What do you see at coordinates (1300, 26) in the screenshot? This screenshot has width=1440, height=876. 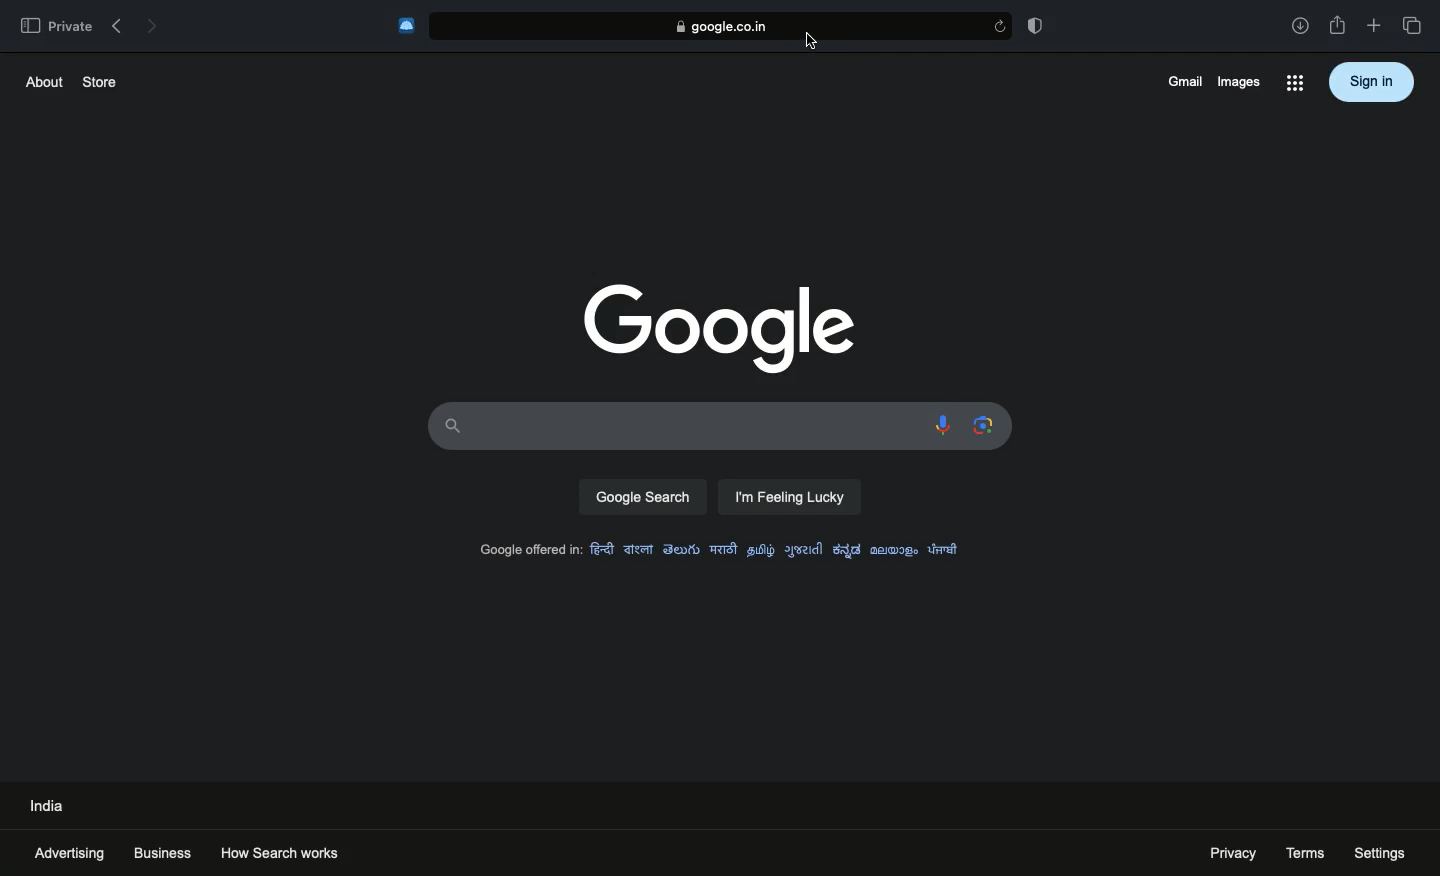 I see `Download` at bounding box center [1300, 26].